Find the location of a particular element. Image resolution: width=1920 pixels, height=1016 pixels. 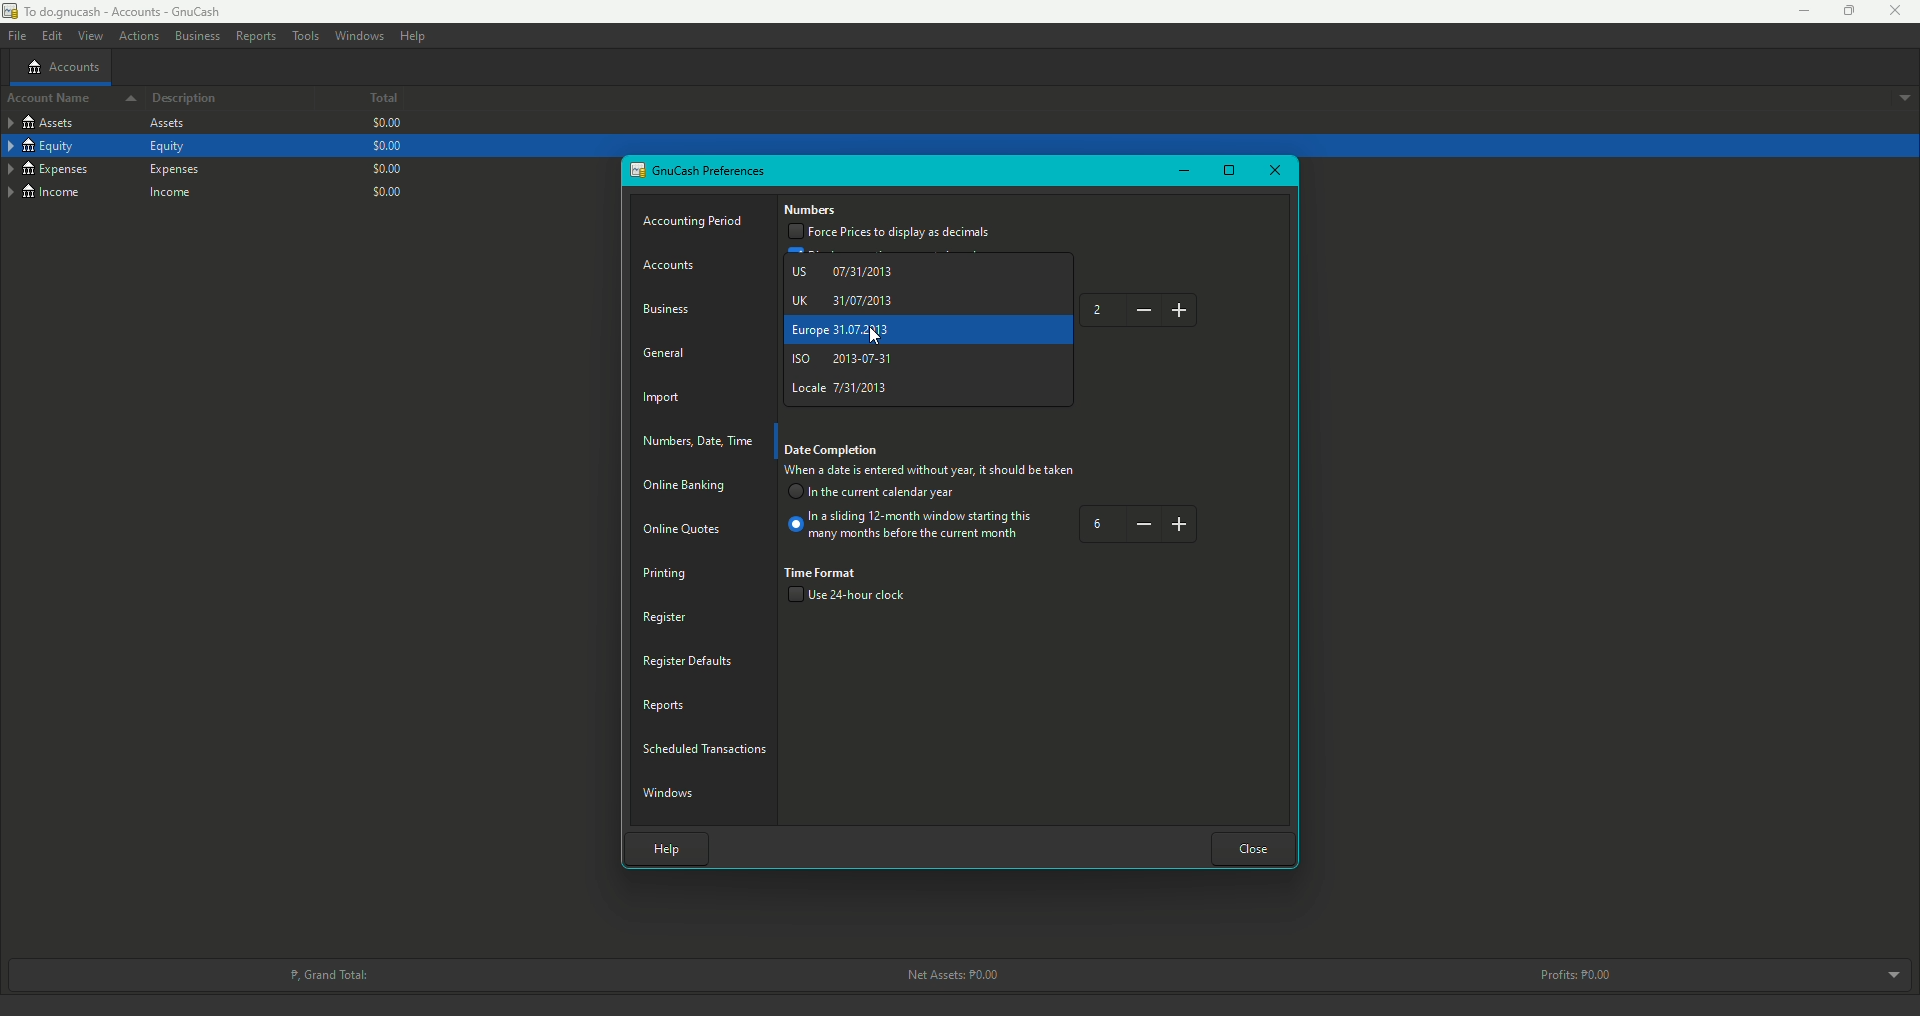

Description is located at coordinates (186, 99).